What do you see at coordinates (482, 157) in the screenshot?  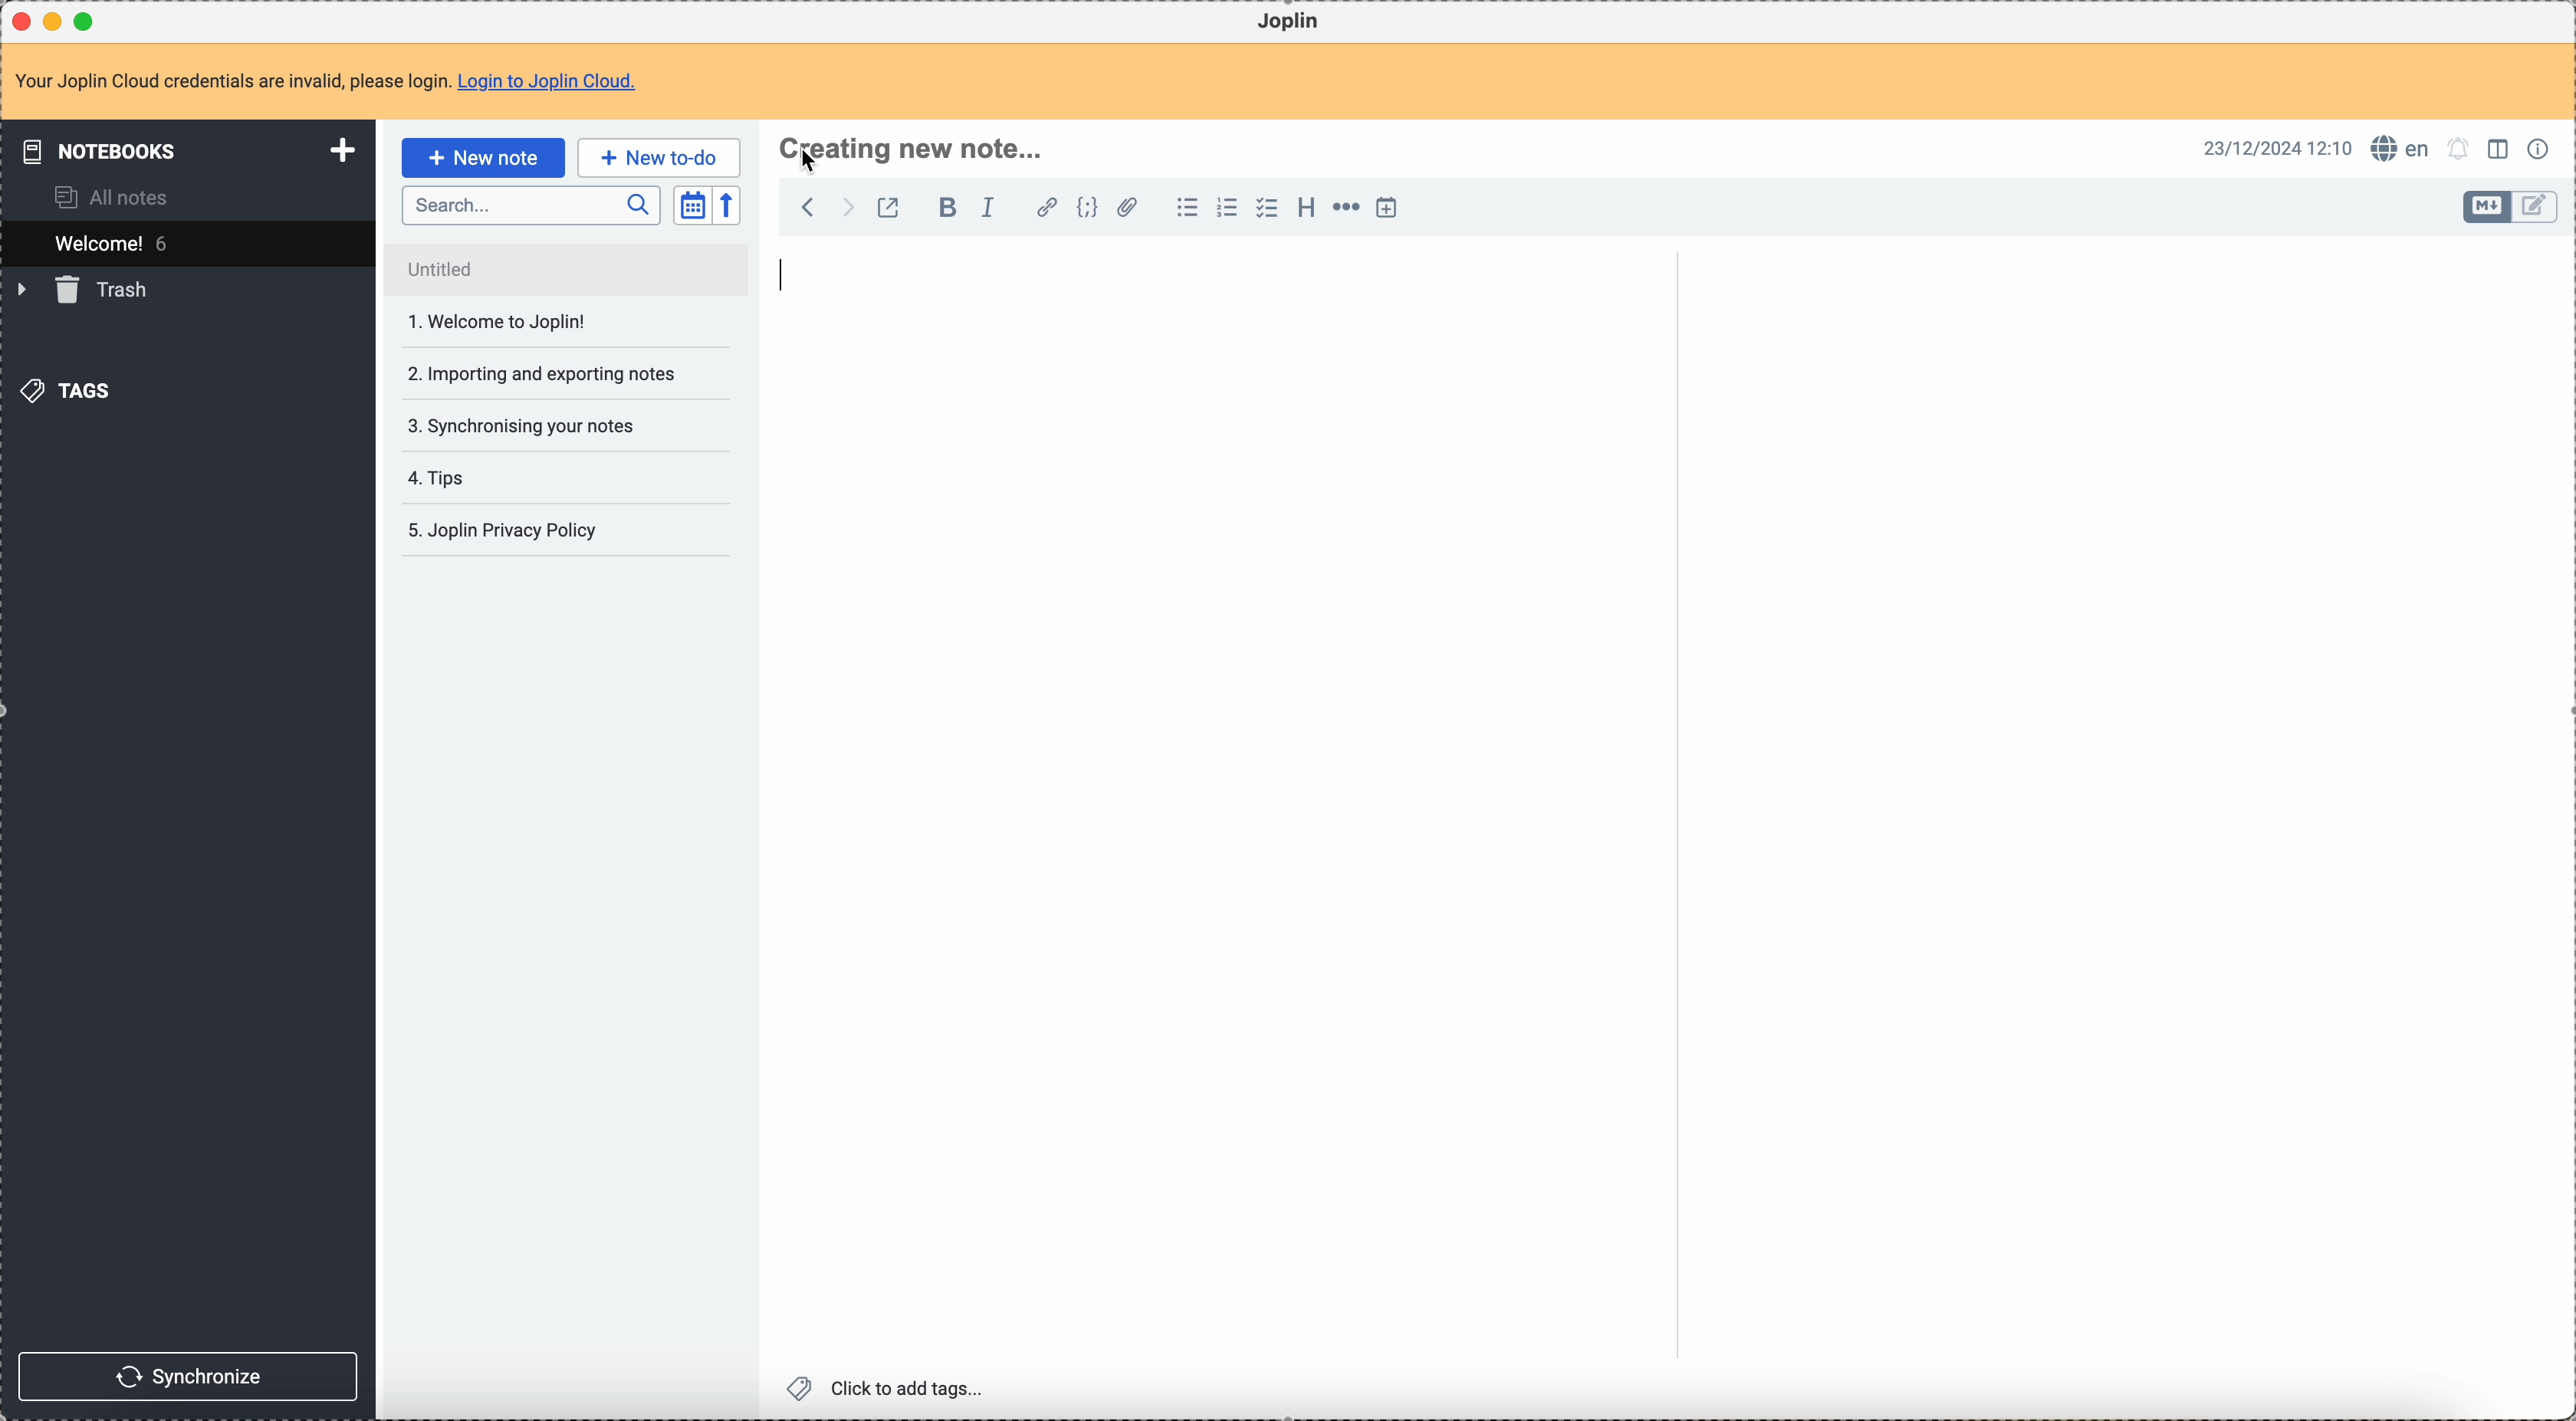 I see `click on new note` at bounding box center [482, 157].